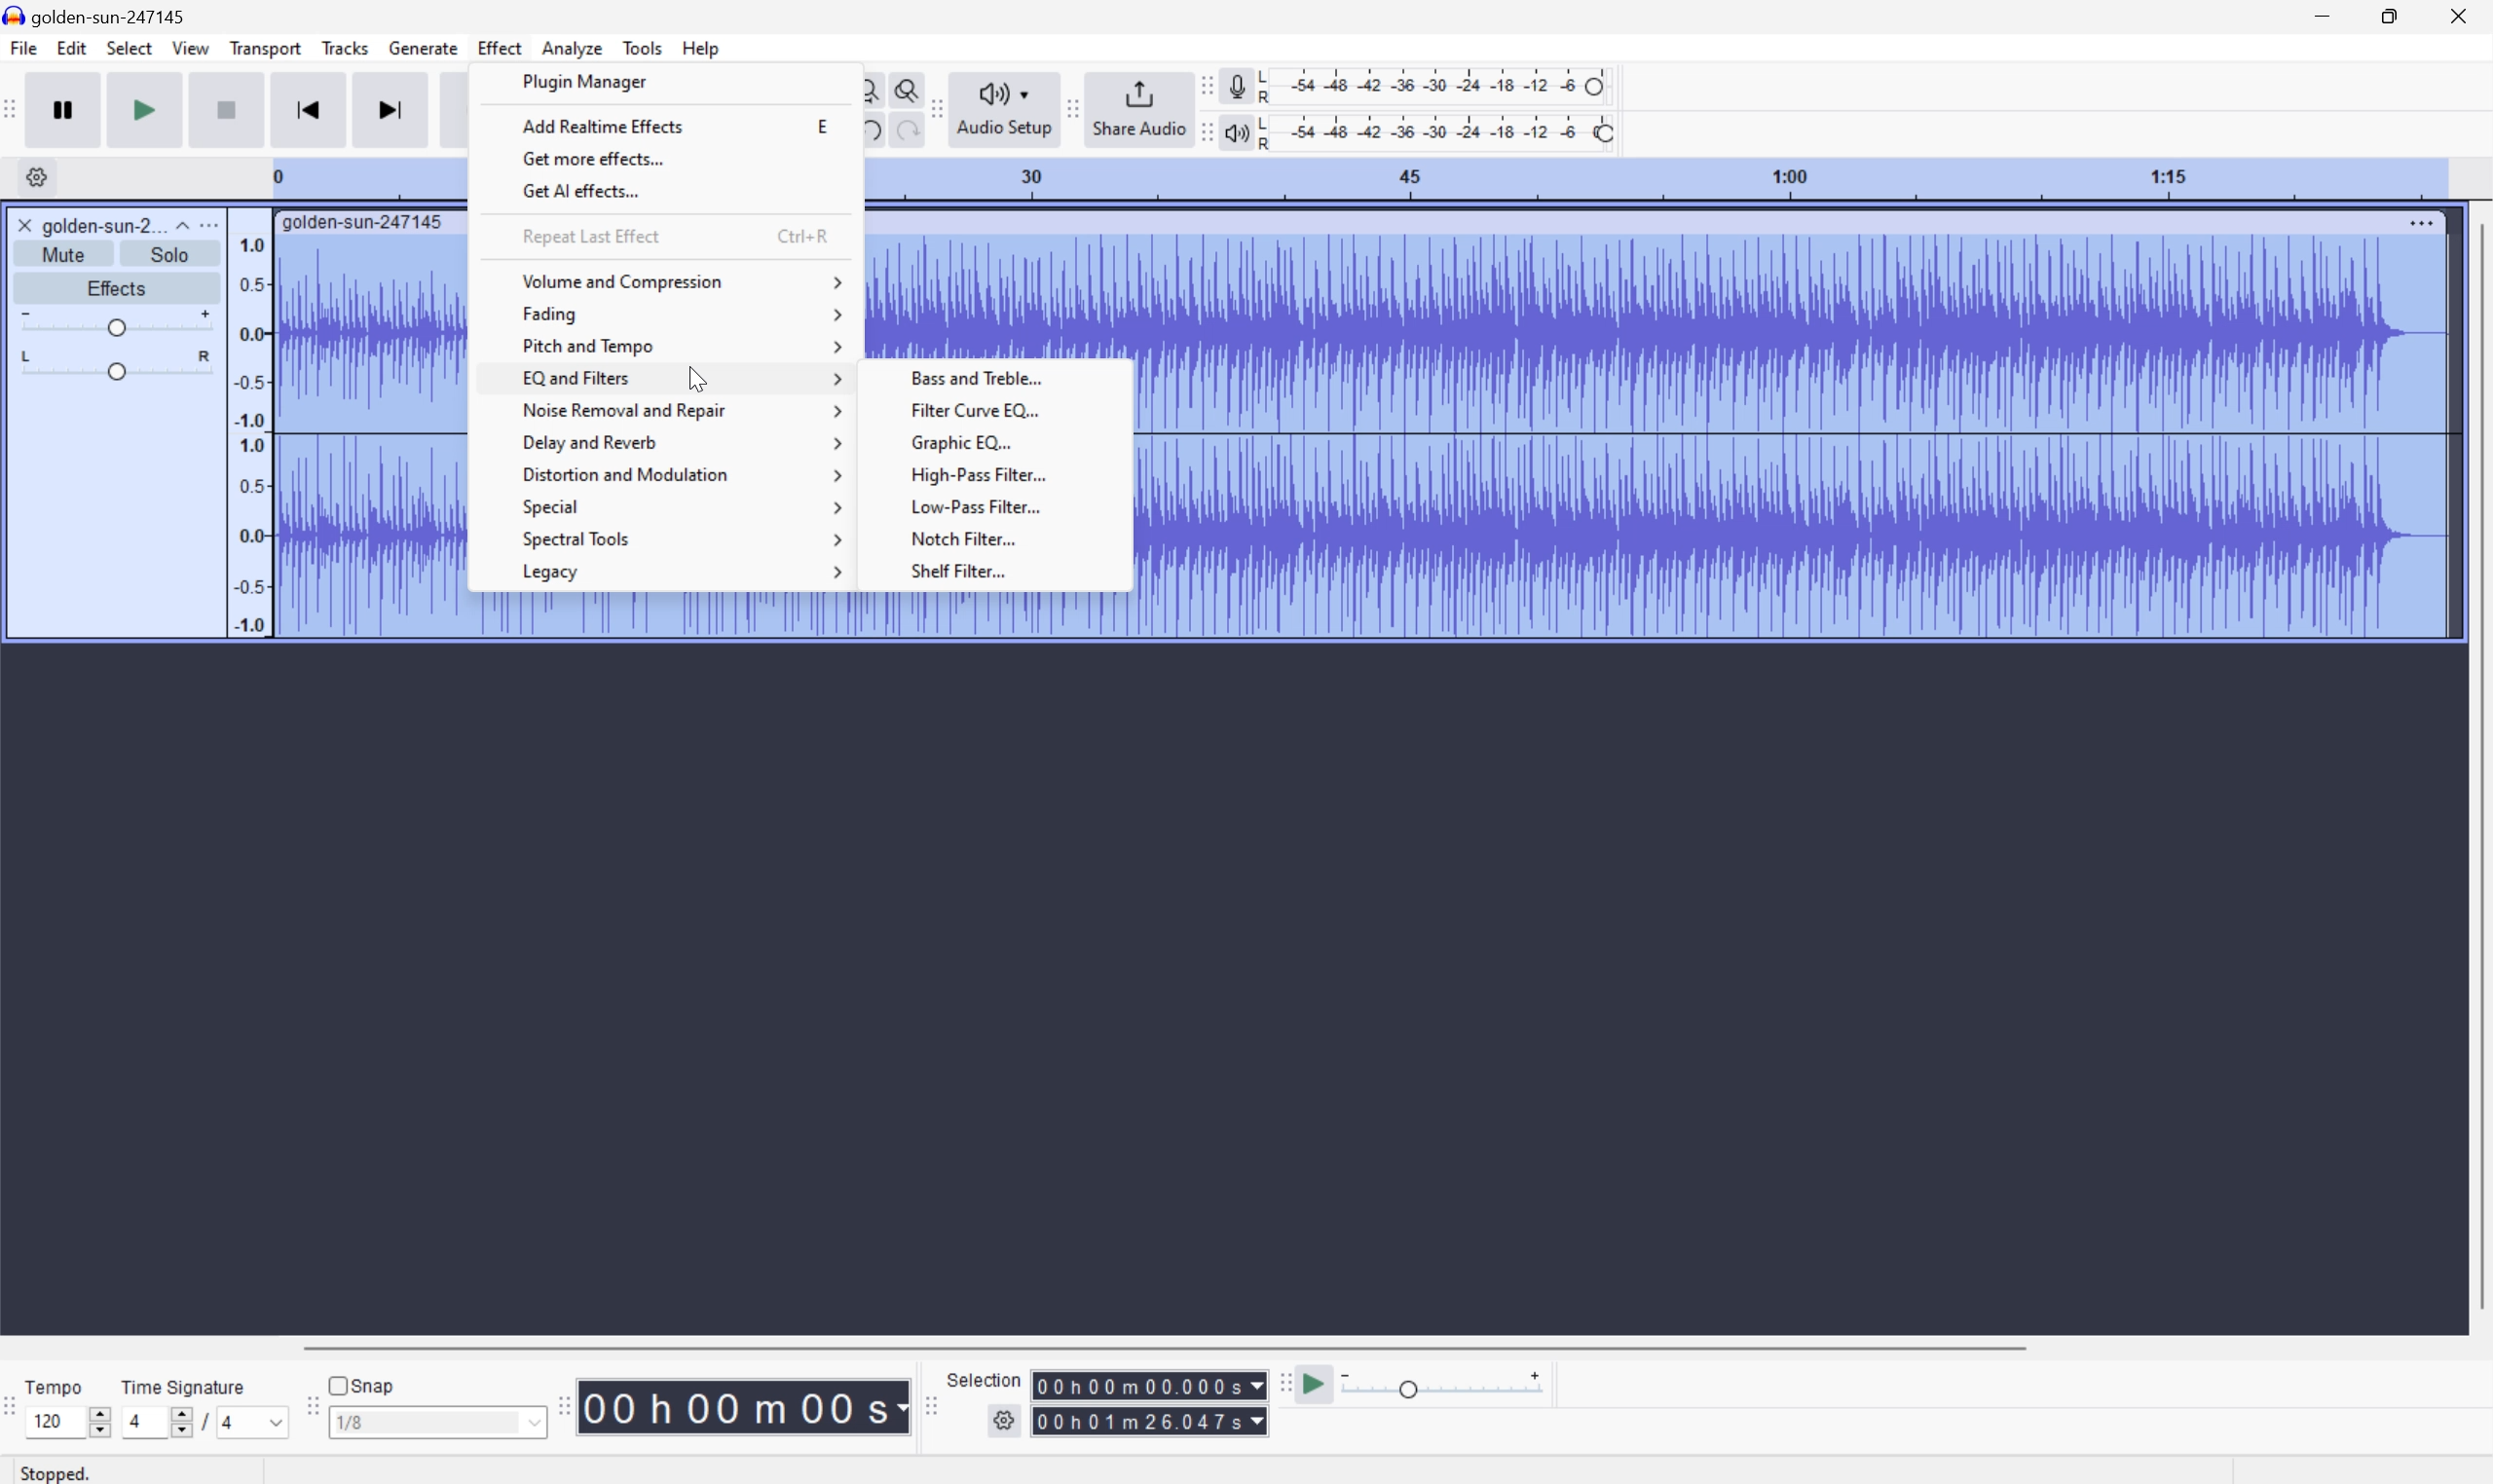 The image size is (2493, 1484). What do you see at coordinates (251, 435) in the screenshot?
I see `Frequencies` at bounding box center [251, 435].